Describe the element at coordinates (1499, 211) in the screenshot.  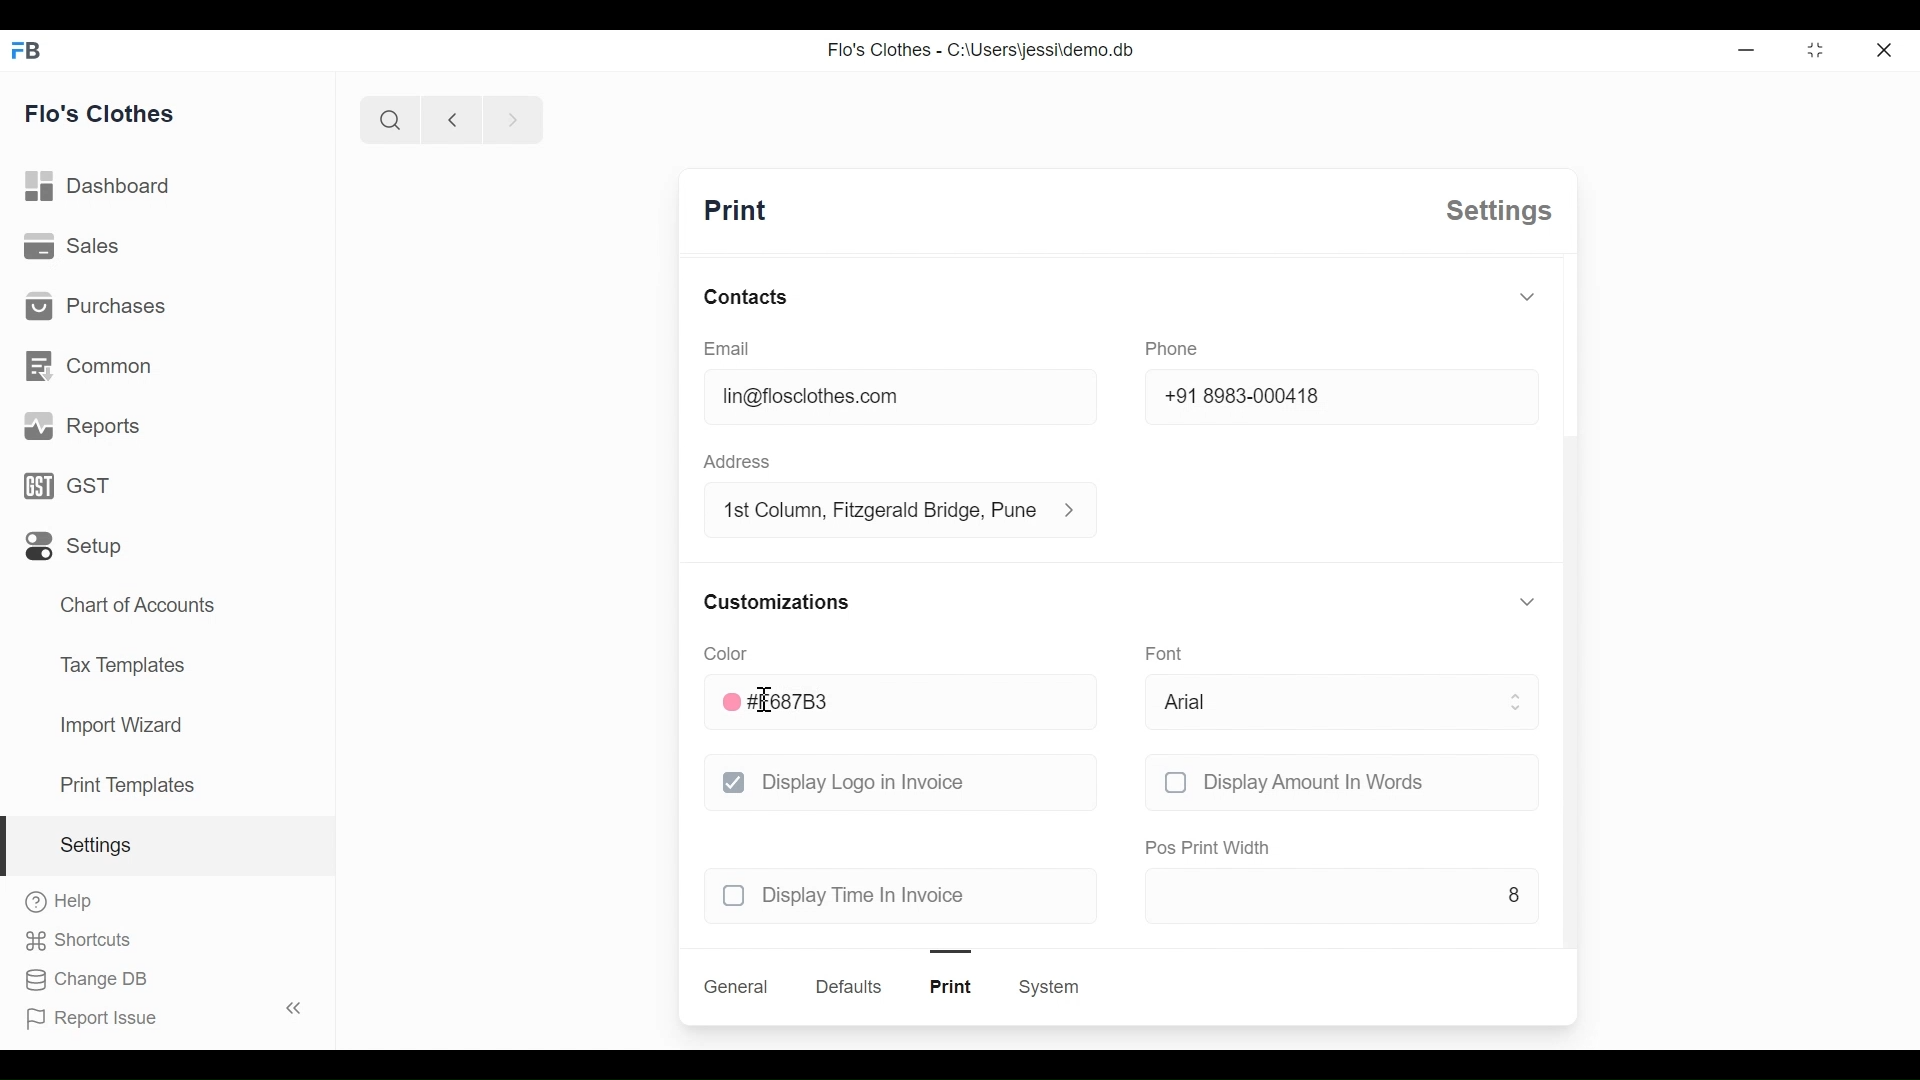
I see `settings` at that location.